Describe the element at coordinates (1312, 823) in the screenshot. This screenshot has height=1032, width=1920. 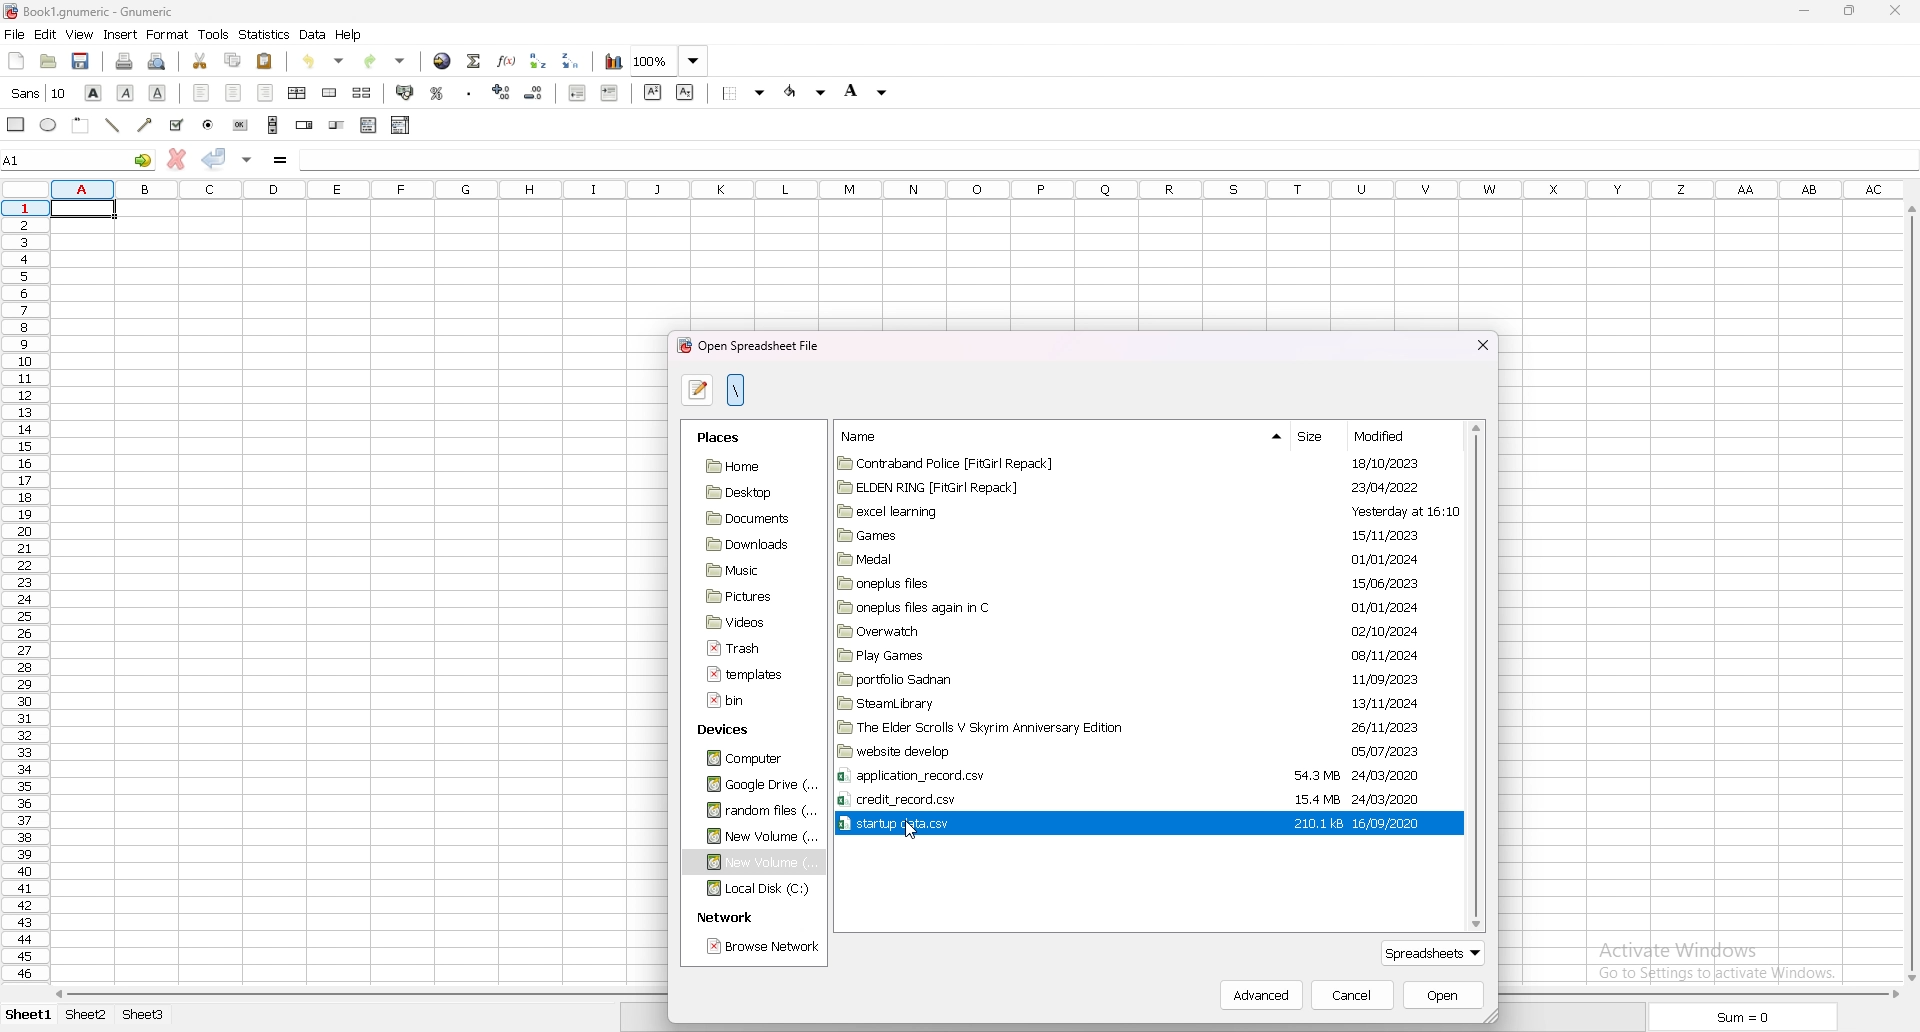
I see `210.1 ks` at that location.